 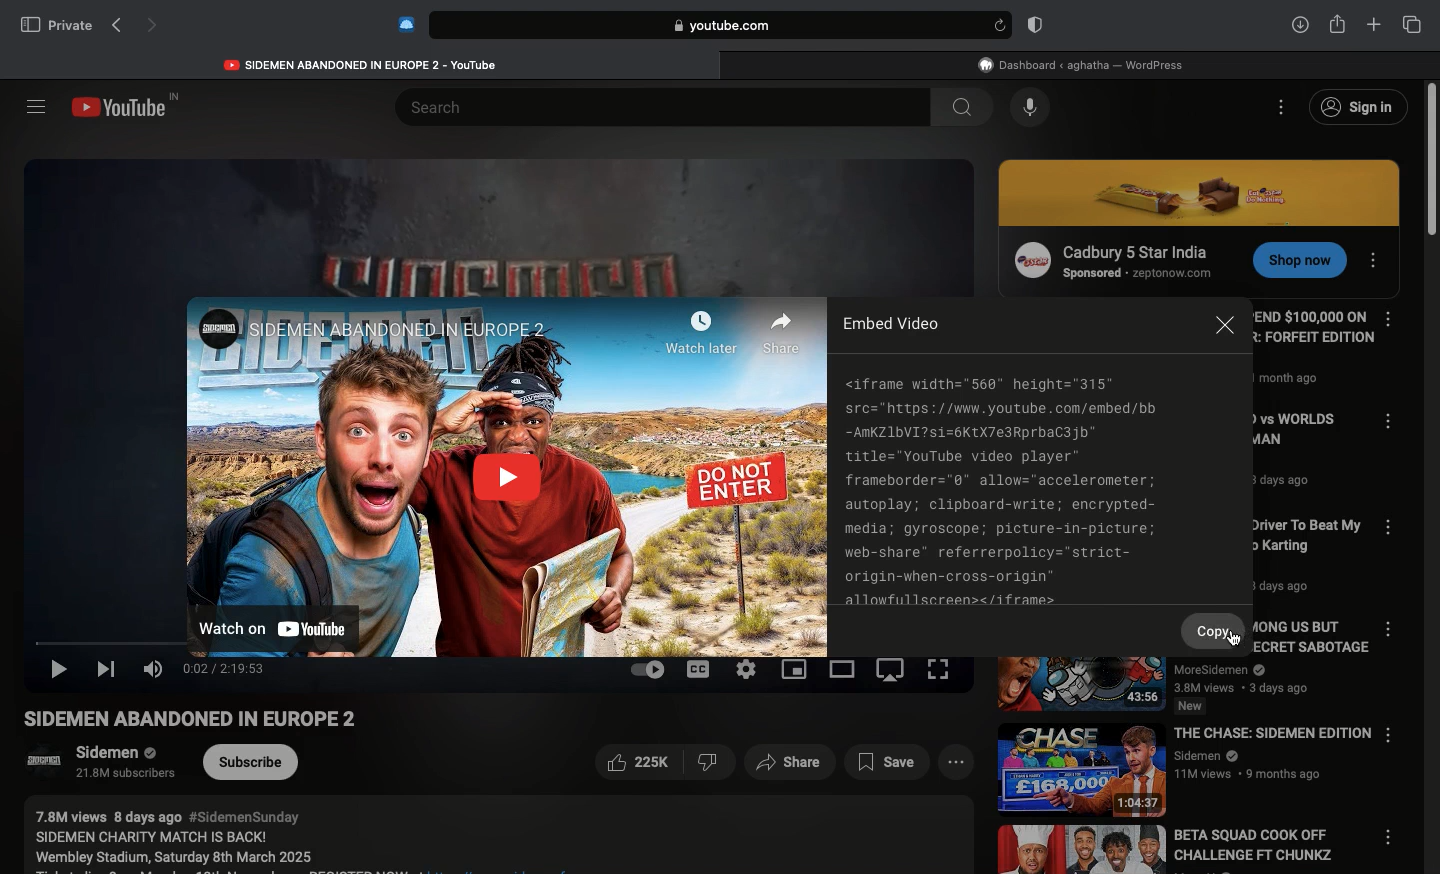 I want to click on New tab, so click(x=1374, y=25).